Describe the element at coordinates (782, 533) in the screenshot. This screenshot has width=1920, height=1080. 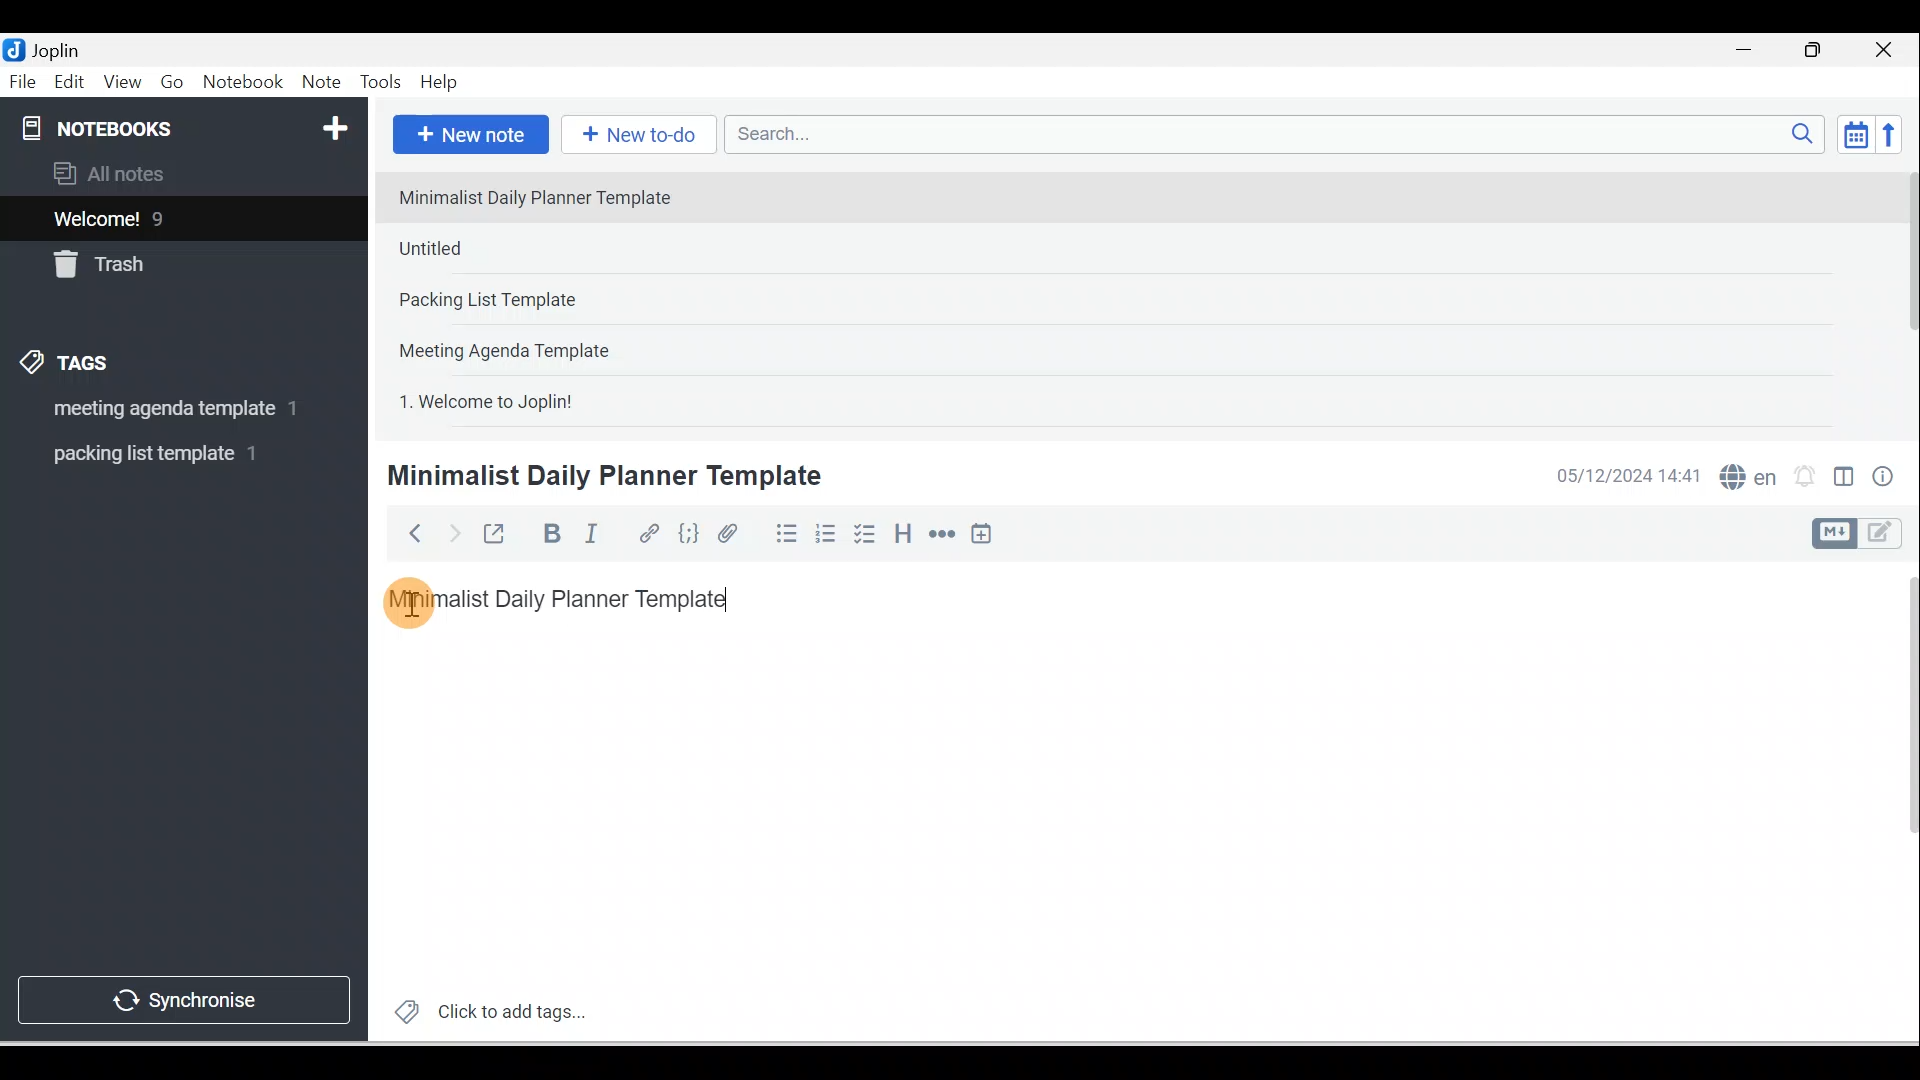
I see `Bulleted list` at that location.